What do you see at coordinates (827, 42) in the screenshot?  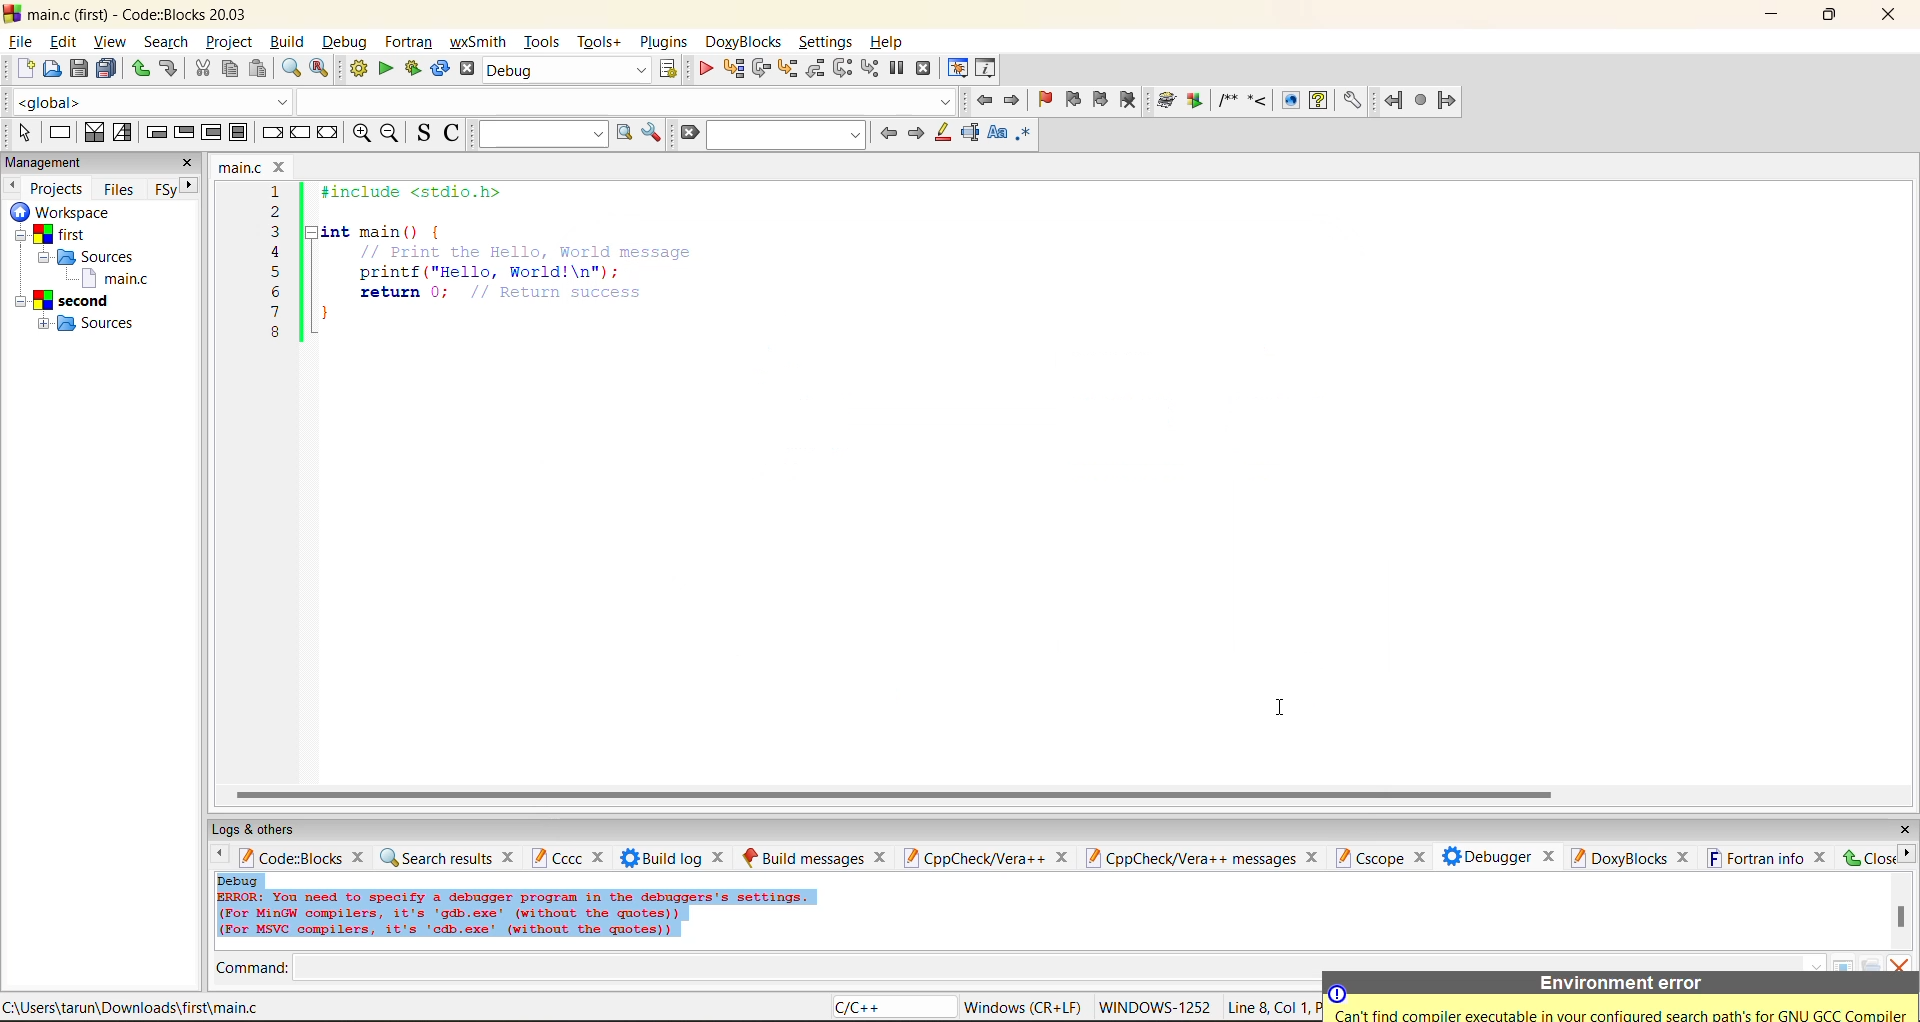 I see `settings` at bounding box center [827, 42].